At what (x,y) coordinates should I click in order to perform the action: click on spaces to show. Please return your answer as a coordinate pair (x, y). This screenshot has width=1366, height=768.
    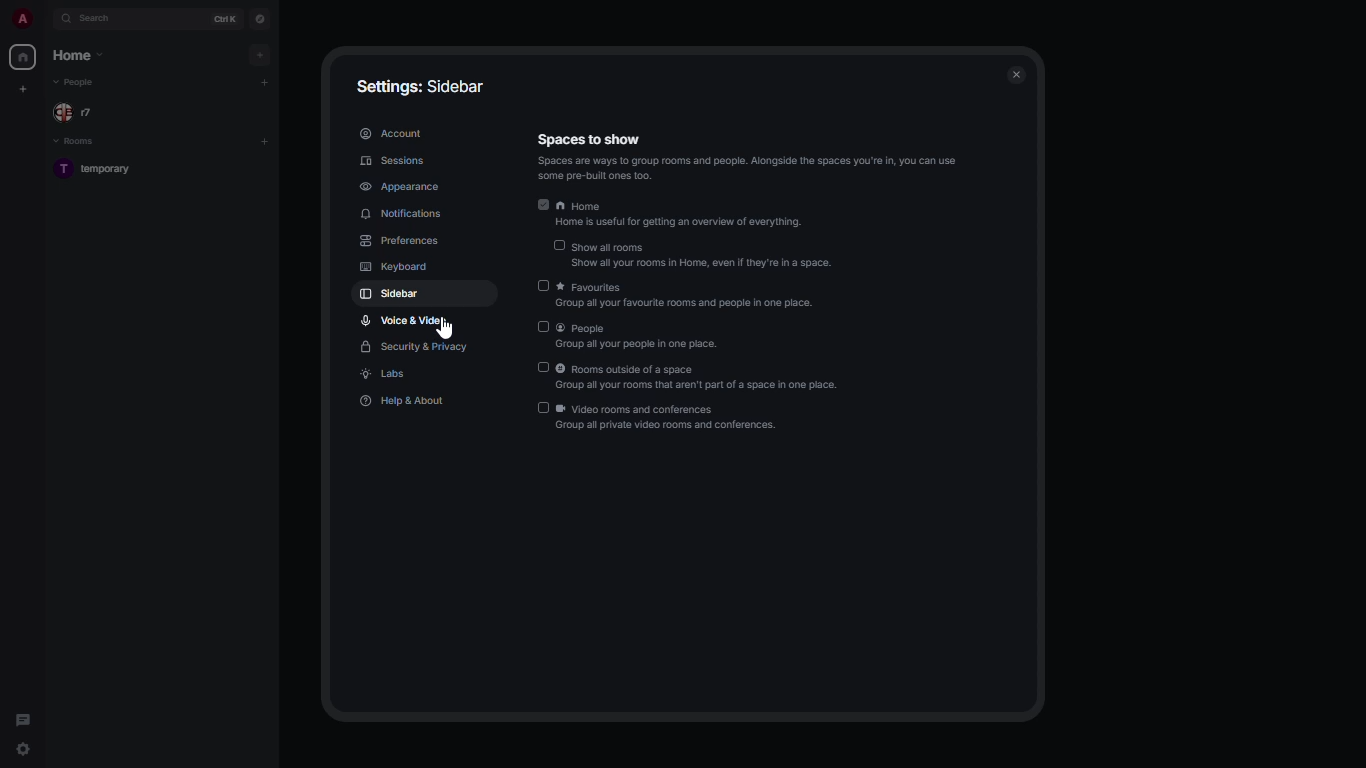
    Looking at the image, I should click on (645, 139).